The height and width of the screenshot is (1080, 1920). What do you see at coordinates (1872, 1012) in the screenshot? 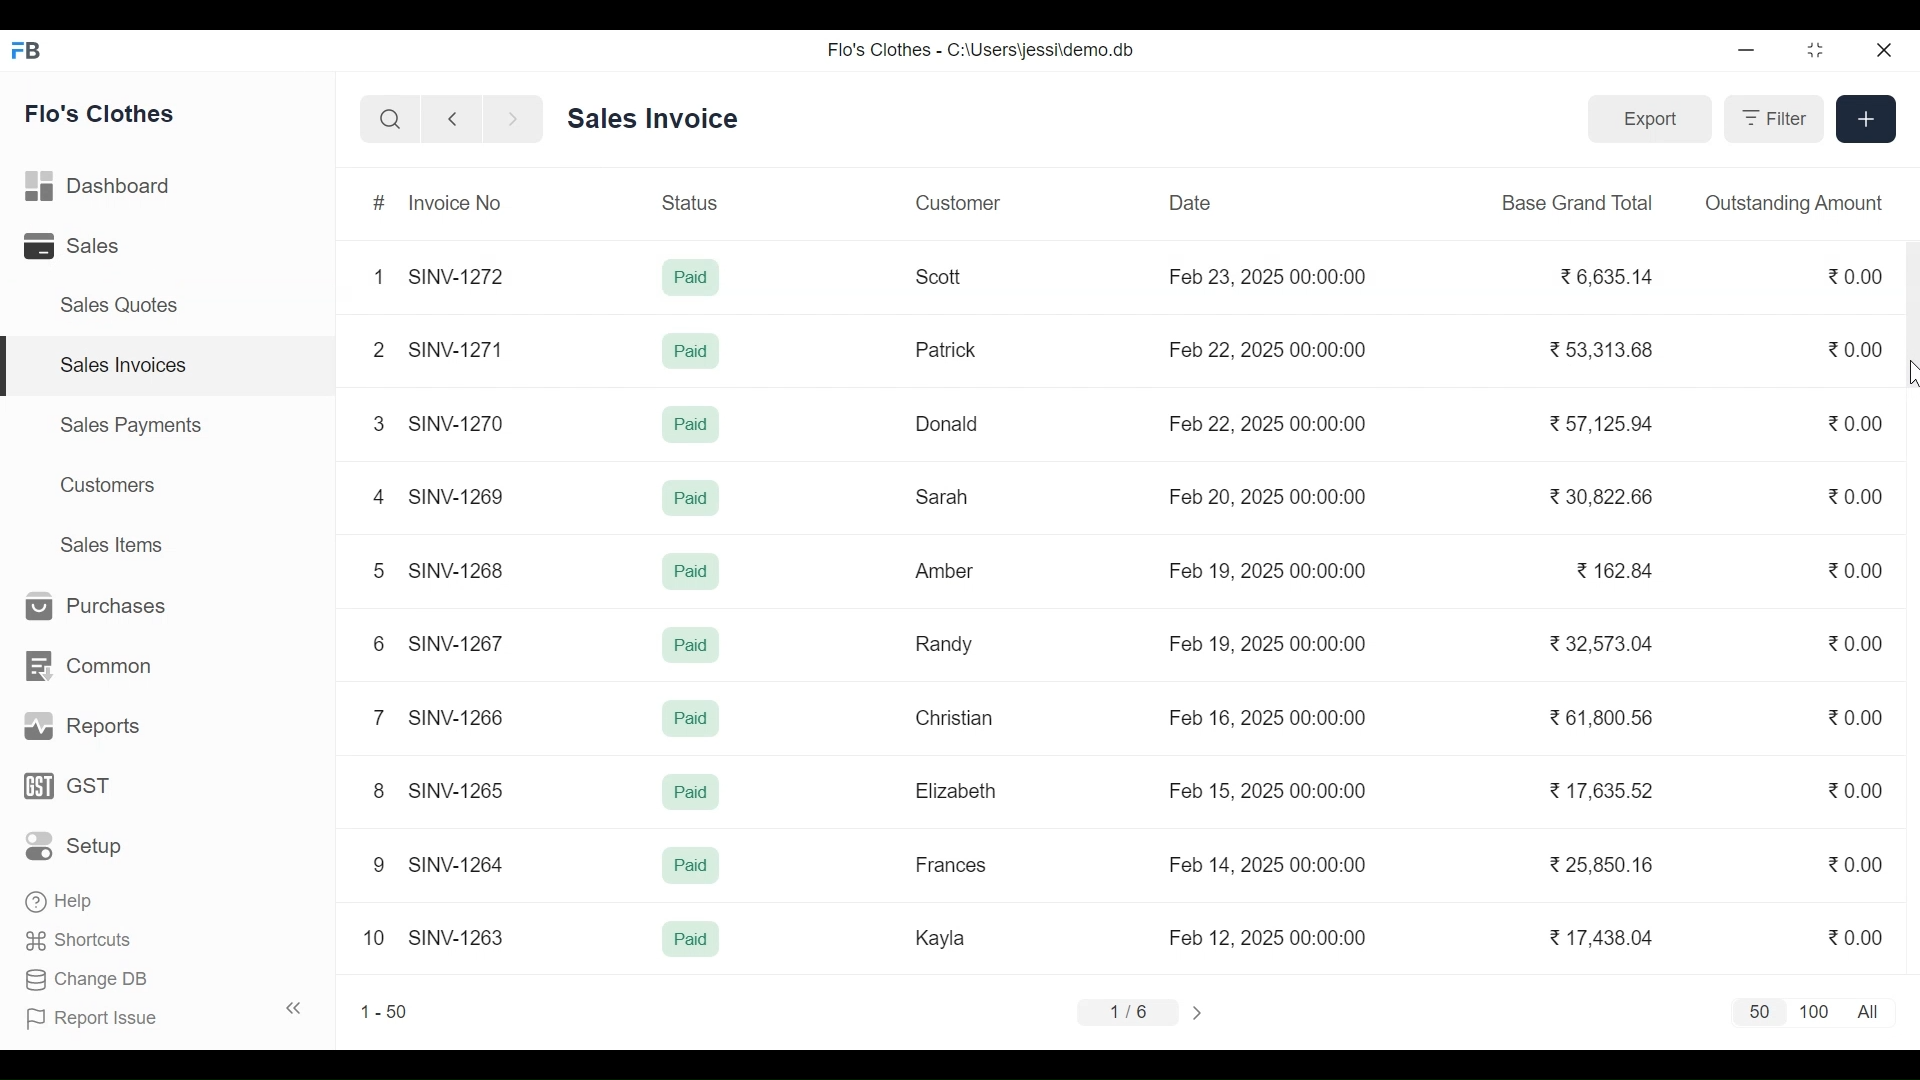
I see `All` at bounding box center [1872, 1012].